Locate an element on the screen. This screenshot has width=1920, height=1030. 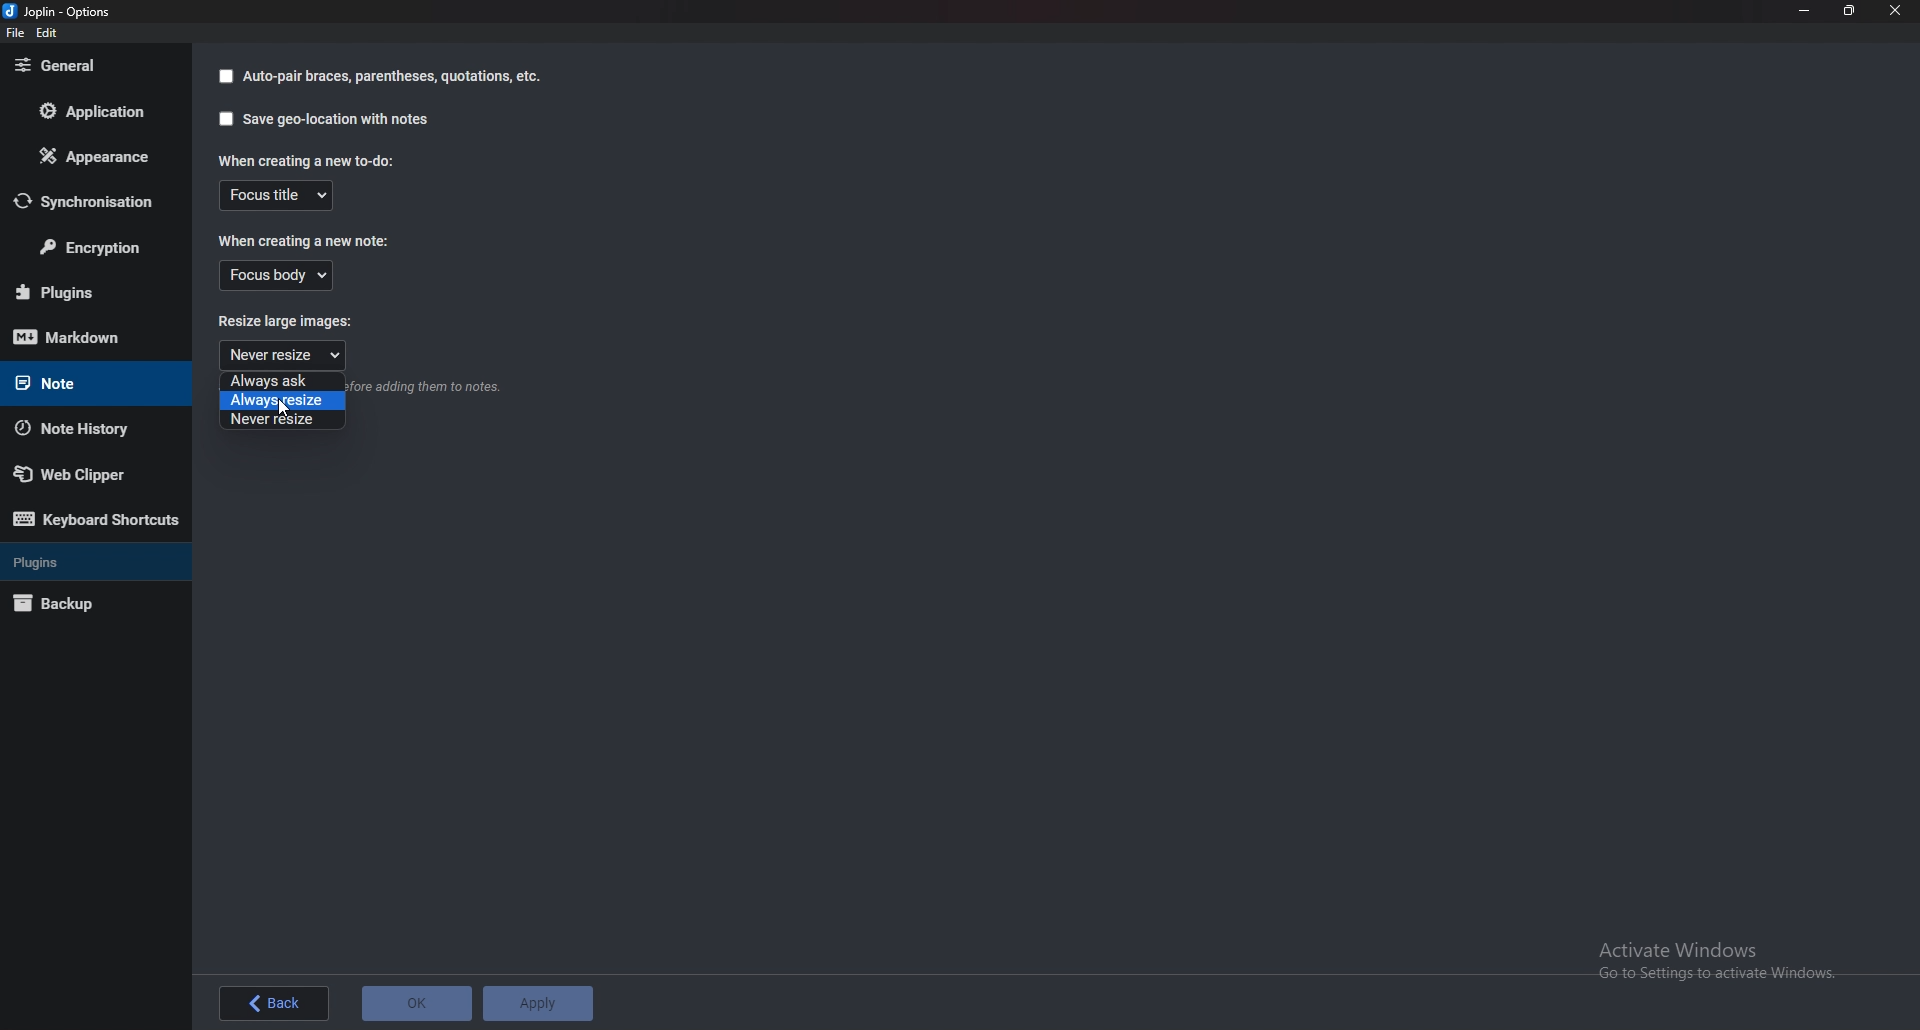
Focus title is located at coordinates (277, 196).